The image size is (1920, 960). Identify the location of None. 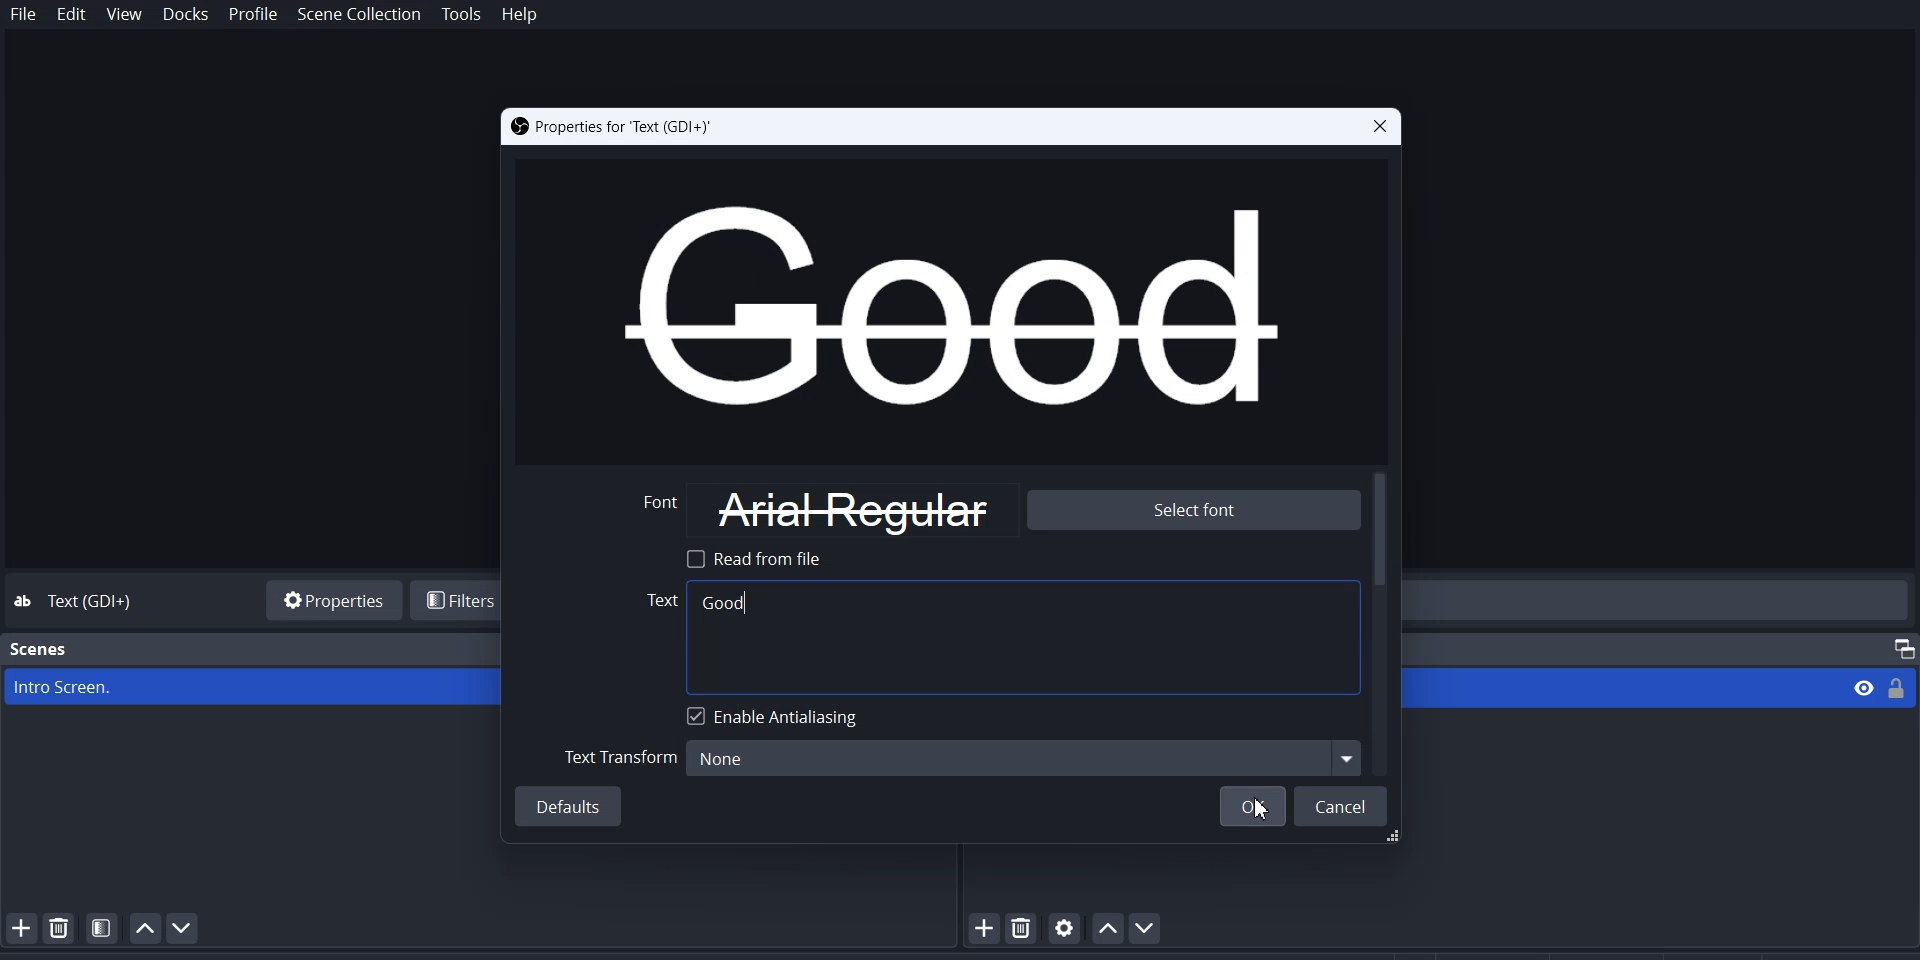
(1020, 756).